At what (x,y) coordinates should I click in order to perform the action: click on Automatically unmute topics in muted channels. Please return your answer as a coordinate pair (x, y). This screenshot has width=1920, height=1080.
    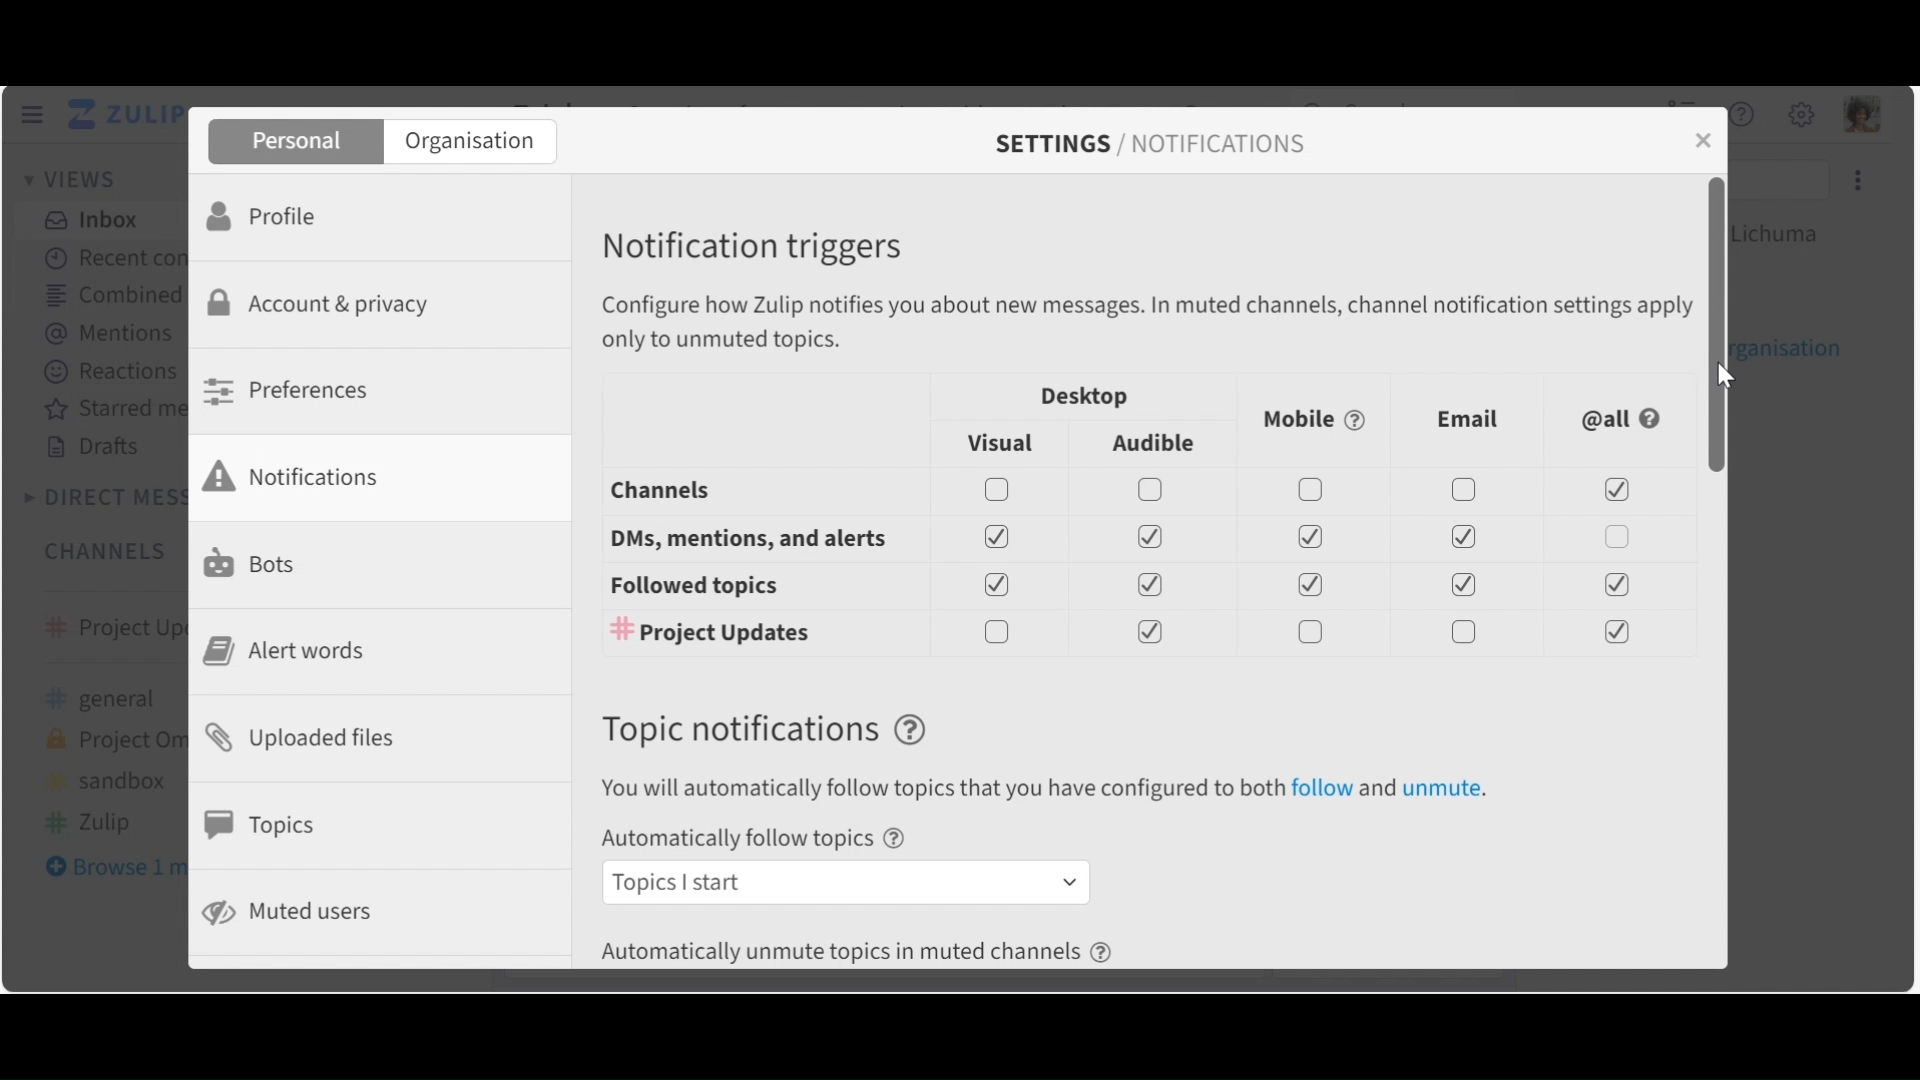
    Looking at the image, I should click on (866, 953).